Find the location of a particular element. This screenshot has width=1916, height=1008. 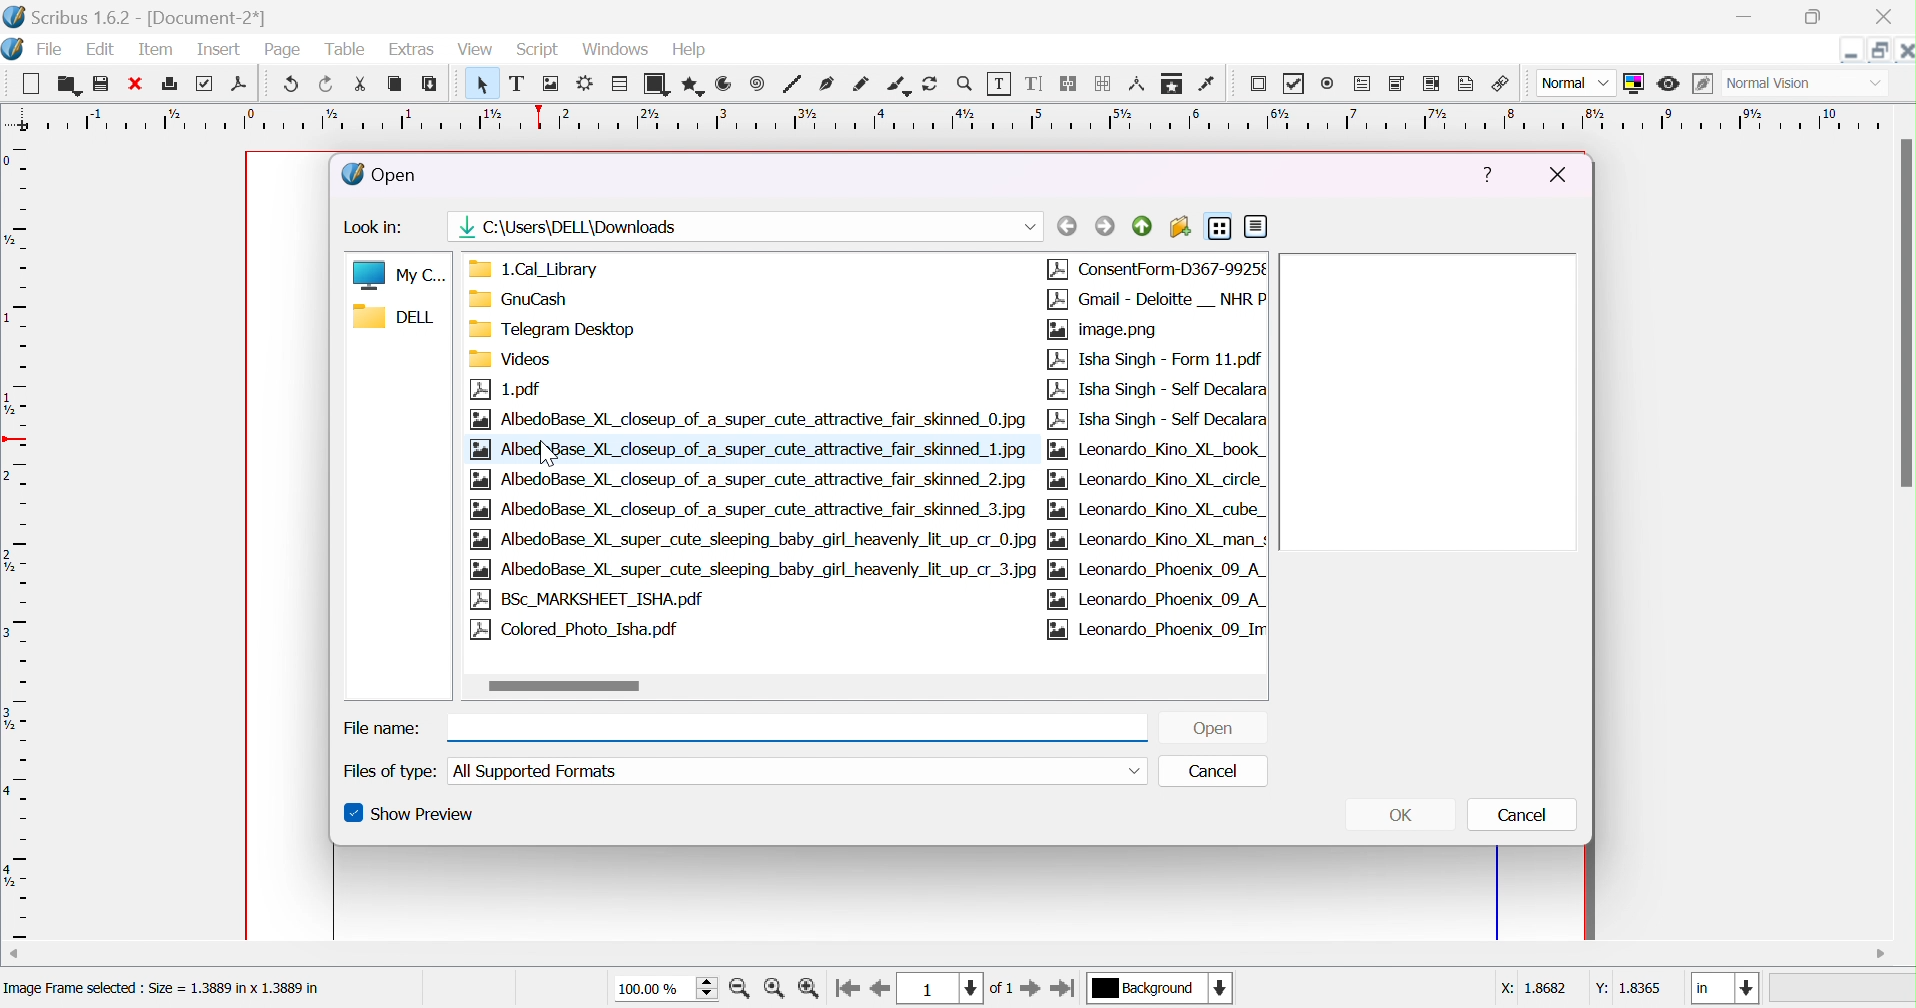

table is located at coordinates (619, 81).